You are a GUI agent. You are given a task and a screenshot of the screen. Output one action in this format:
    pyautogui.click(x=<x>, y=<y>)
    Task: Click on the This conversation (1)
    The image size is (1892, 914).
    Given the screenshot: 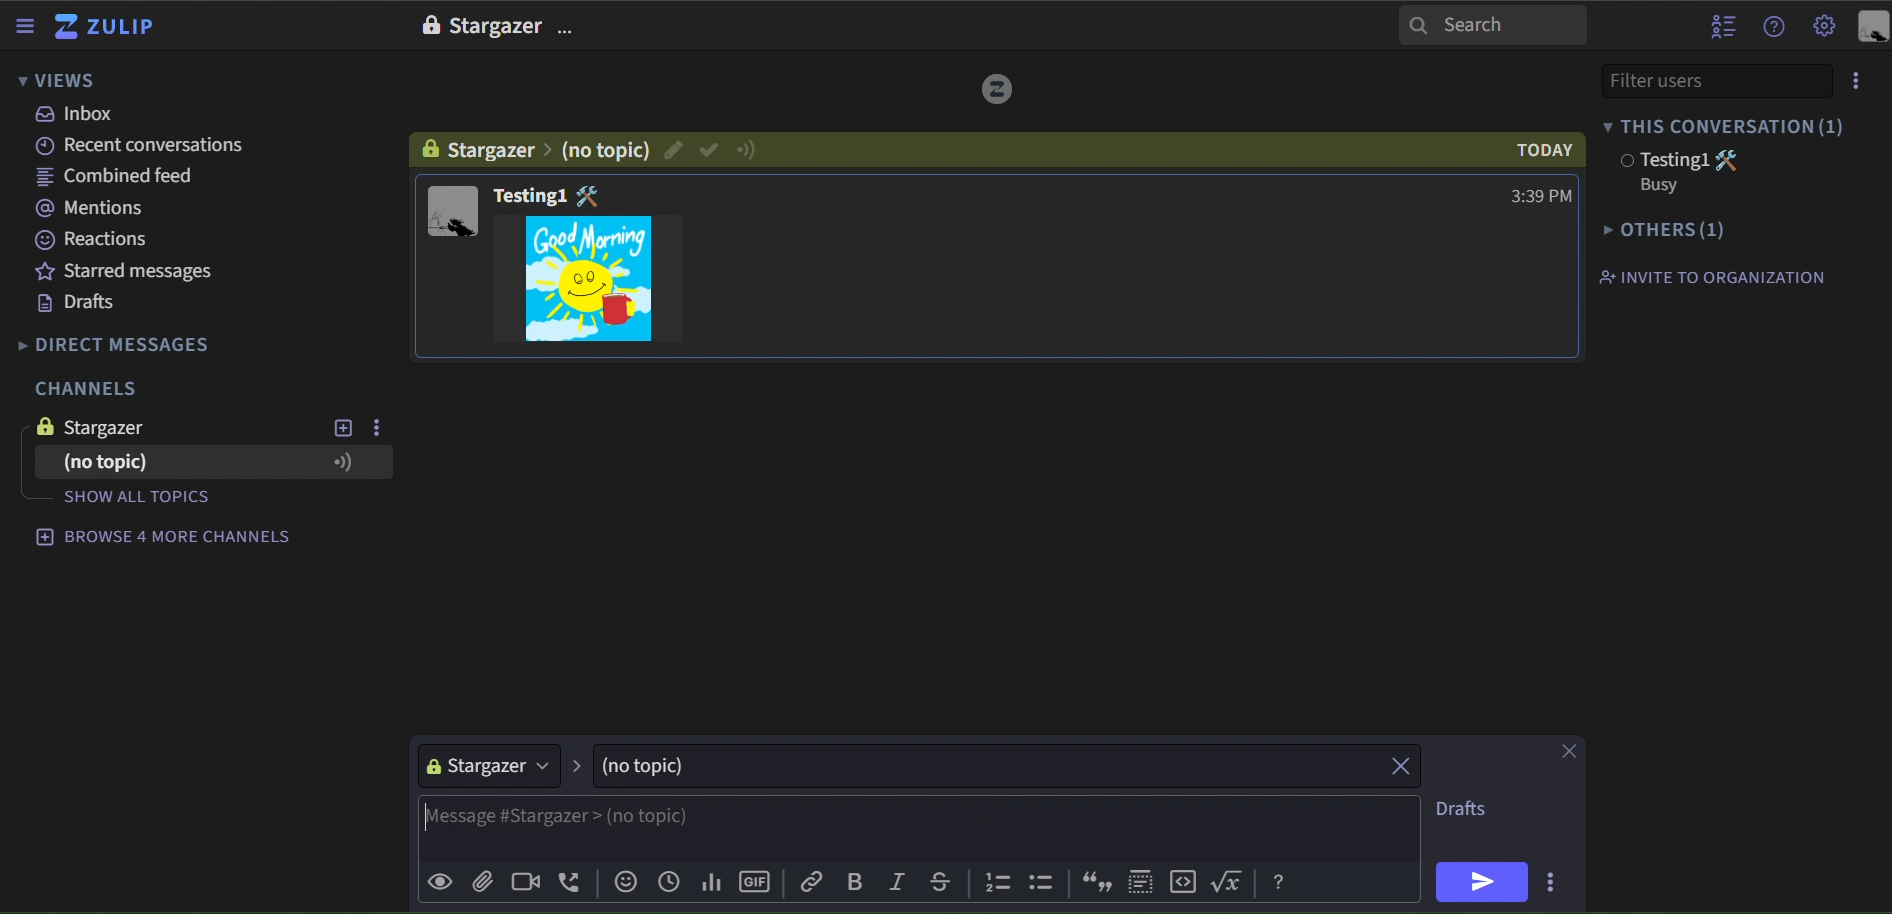 What is the action you would take?
    pyautogui.click(x=1737, y=126)
    